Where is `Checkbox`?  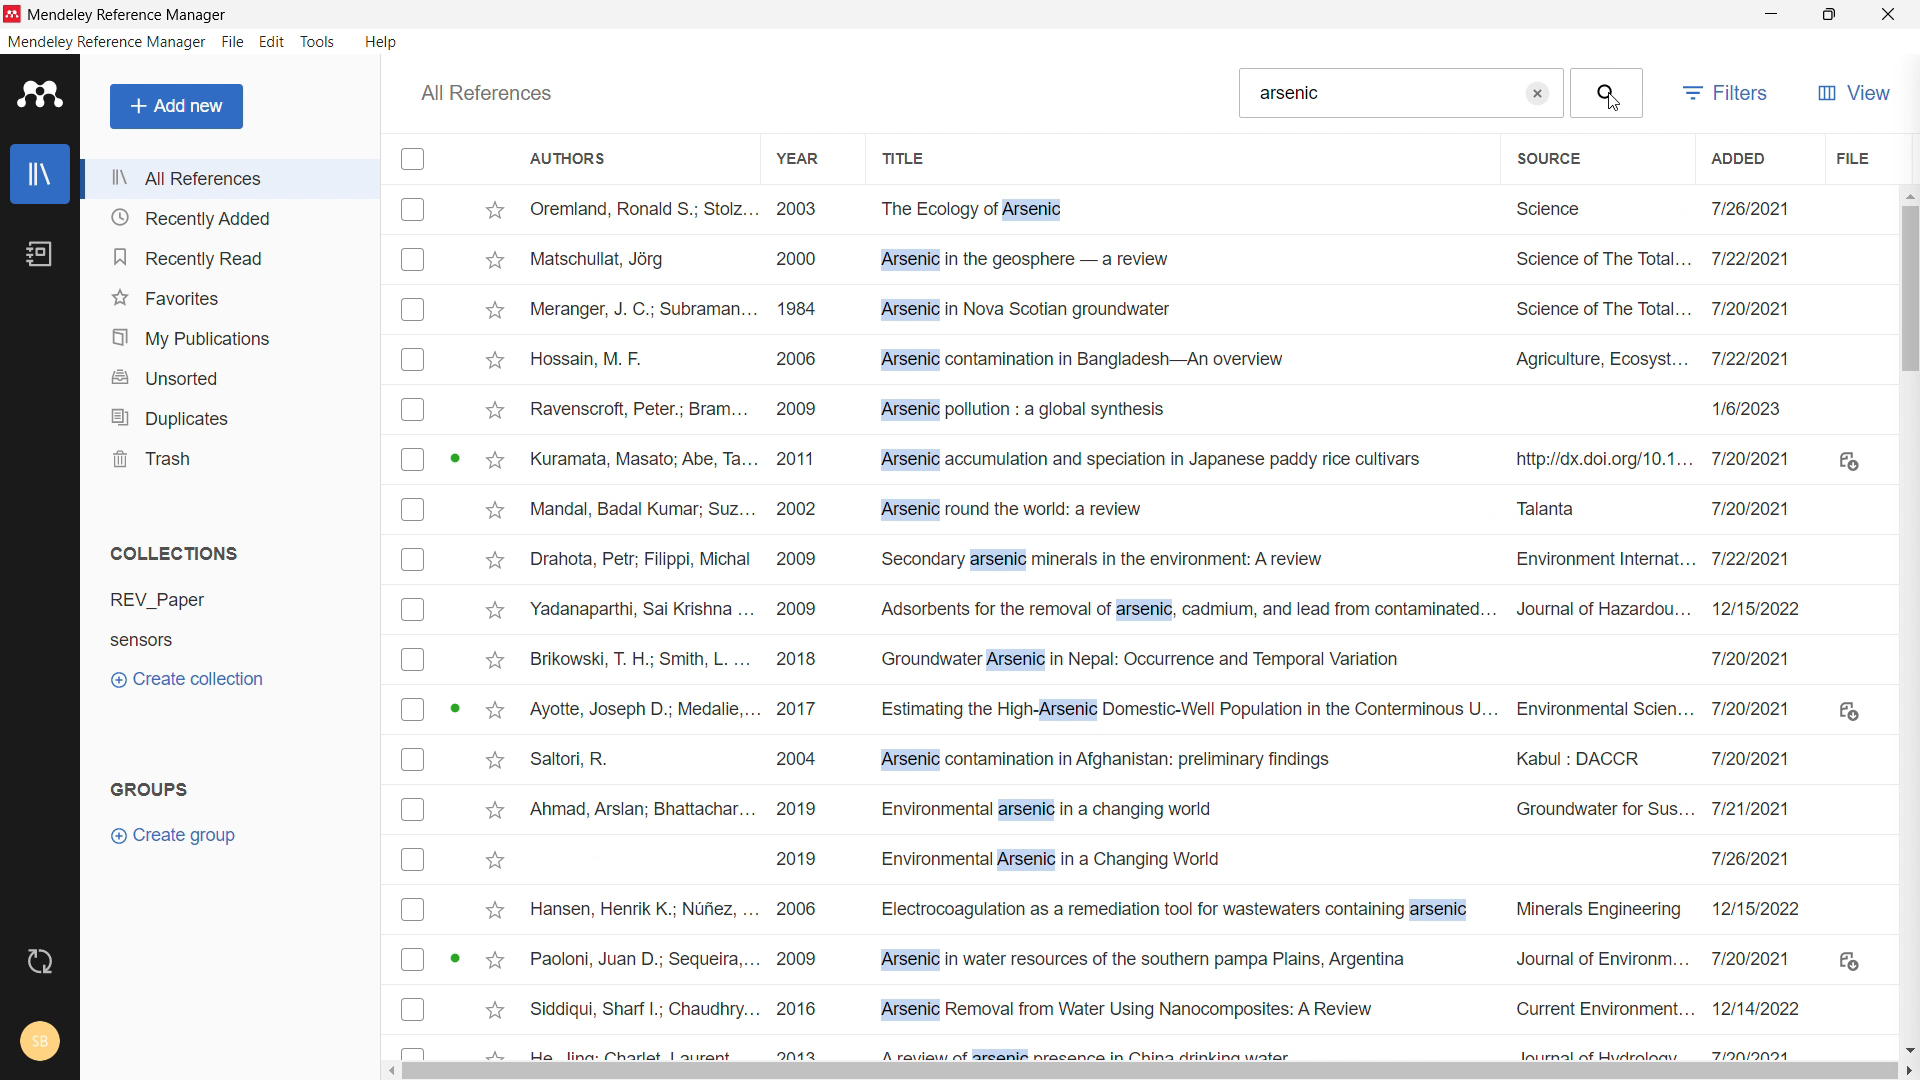
Checkbox is located at coordinates (414, 260).